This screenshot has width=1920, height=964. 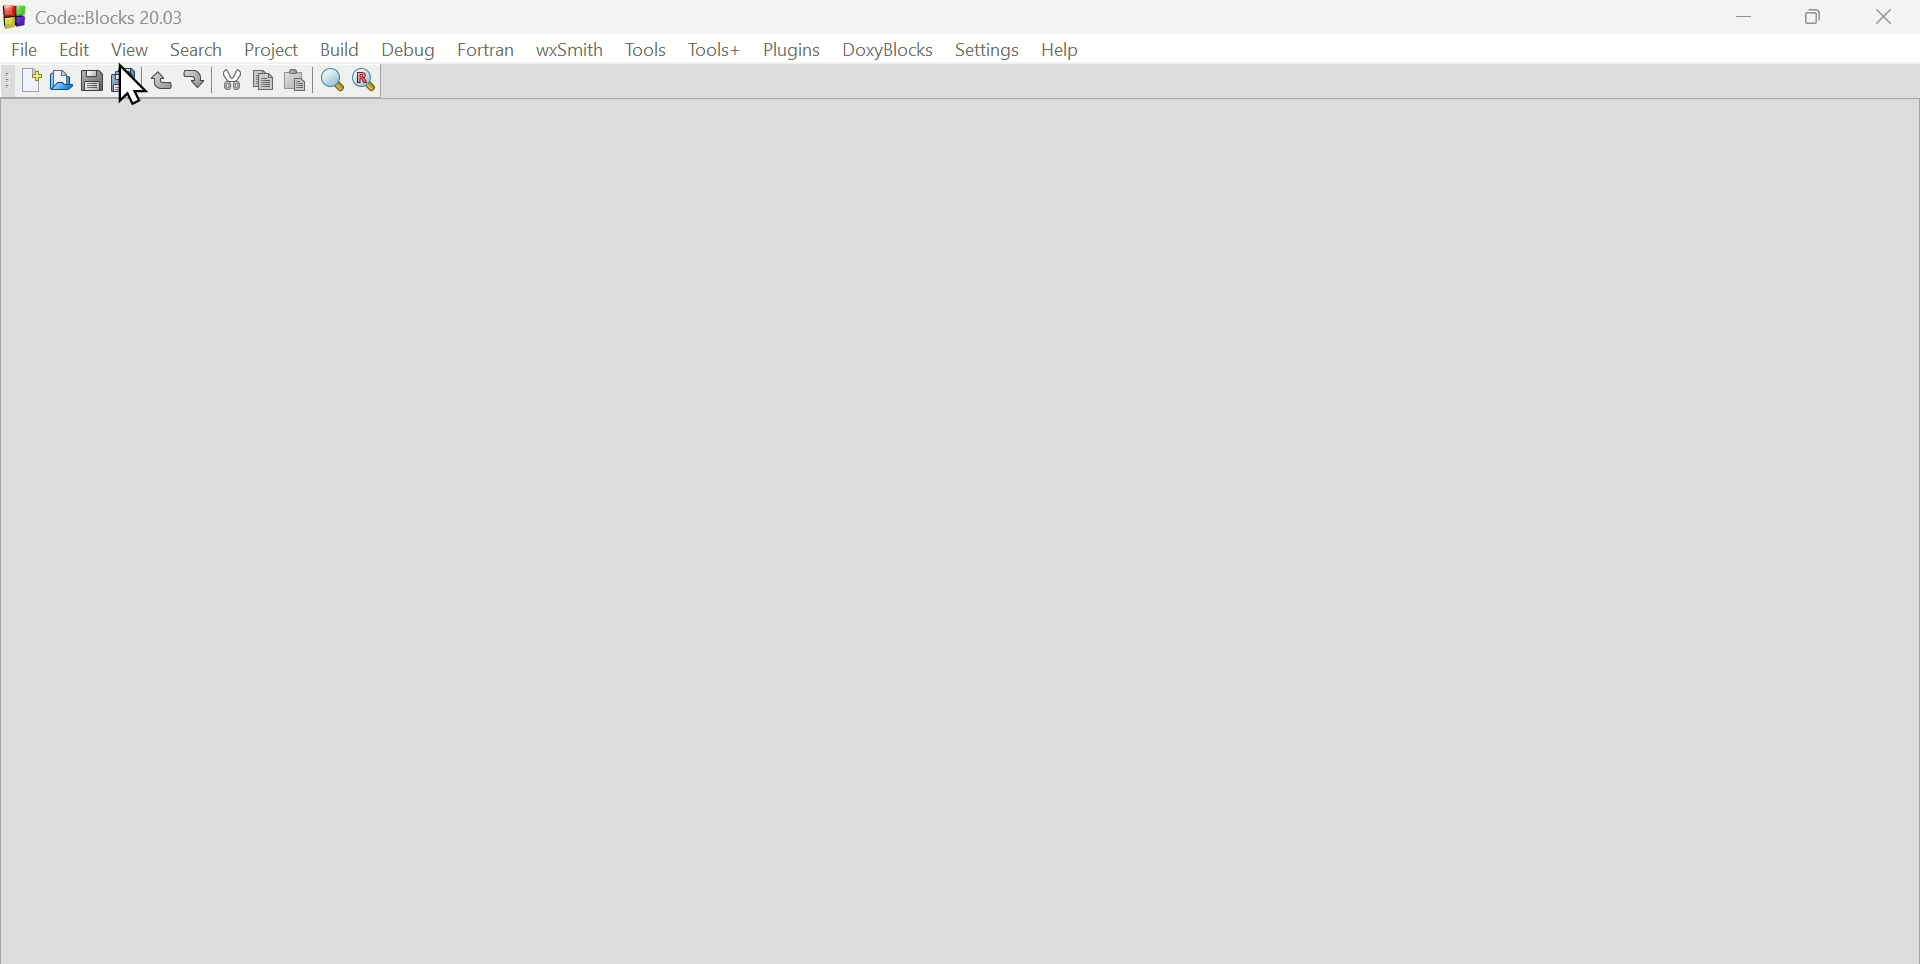 I want to click on Build, so click(x=339, y=48).